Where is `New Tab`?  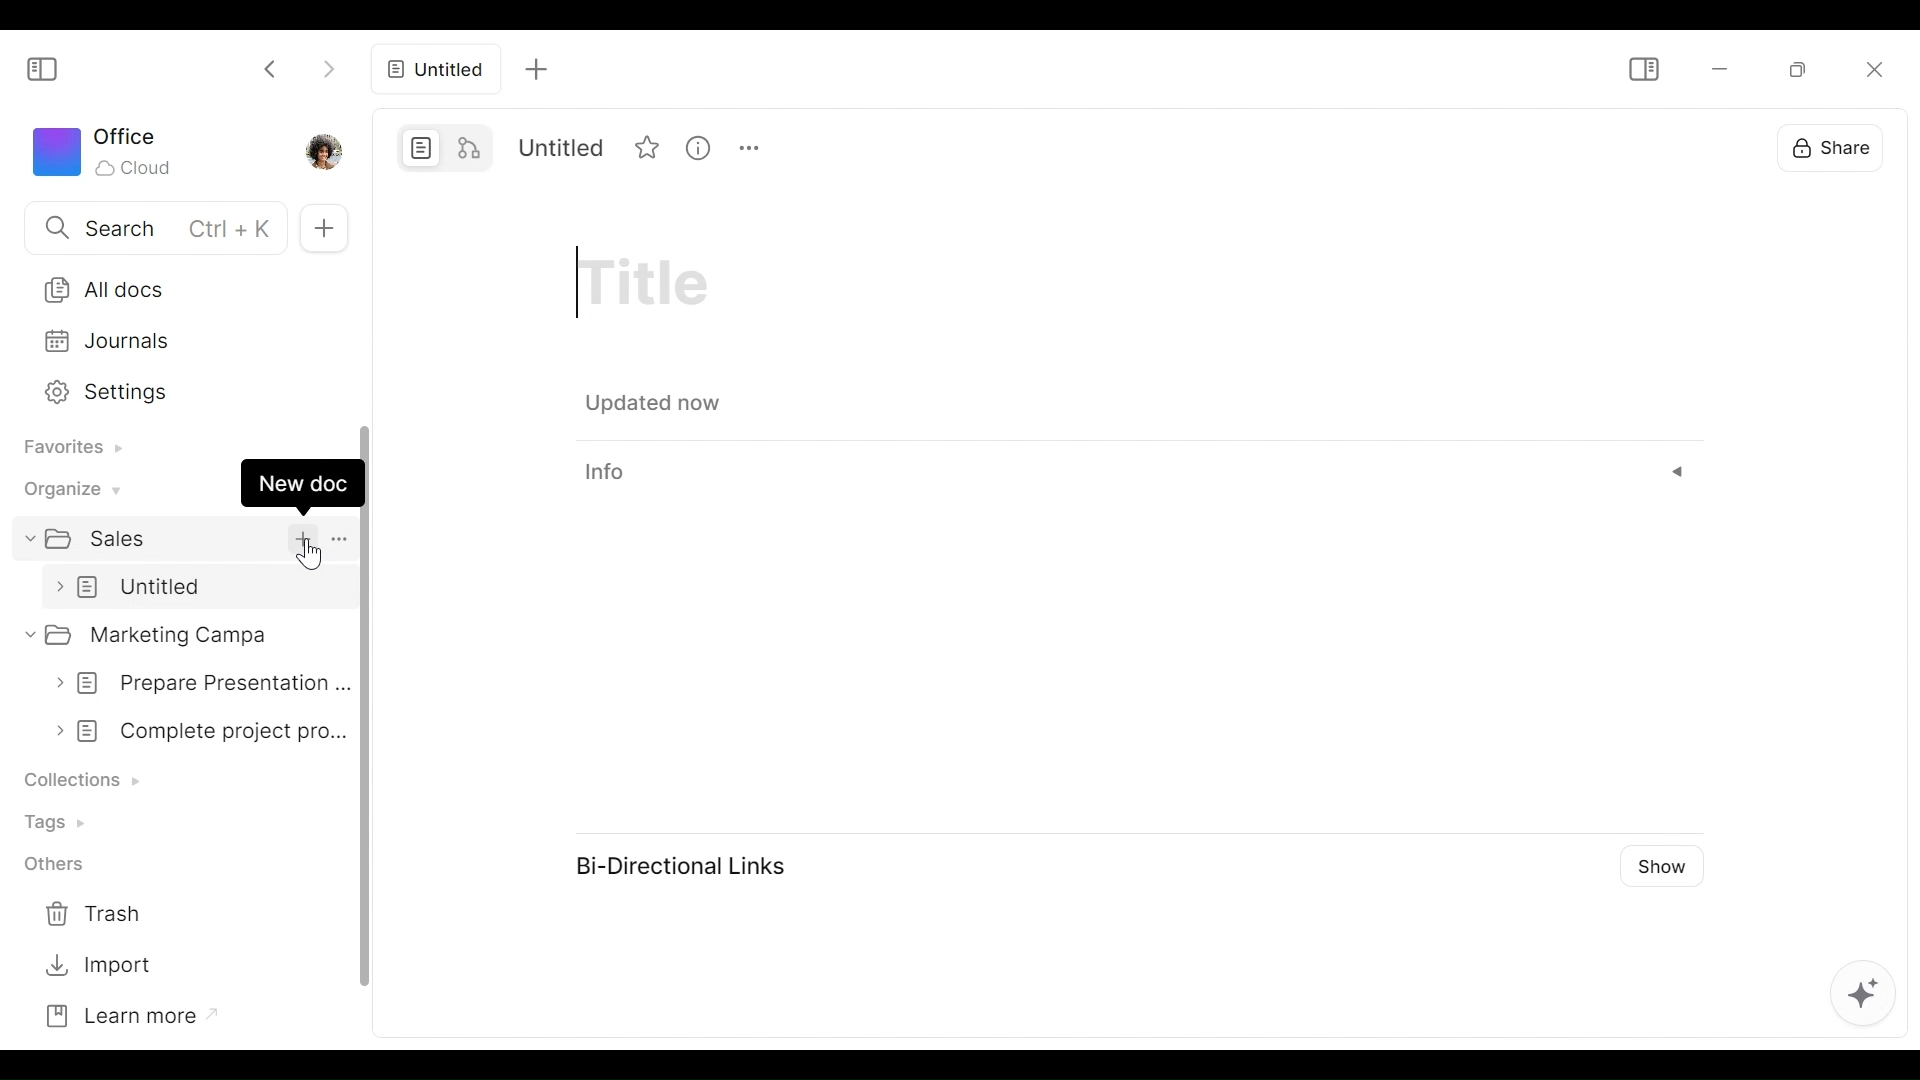
New Tab is located at coordinates (325, 229).